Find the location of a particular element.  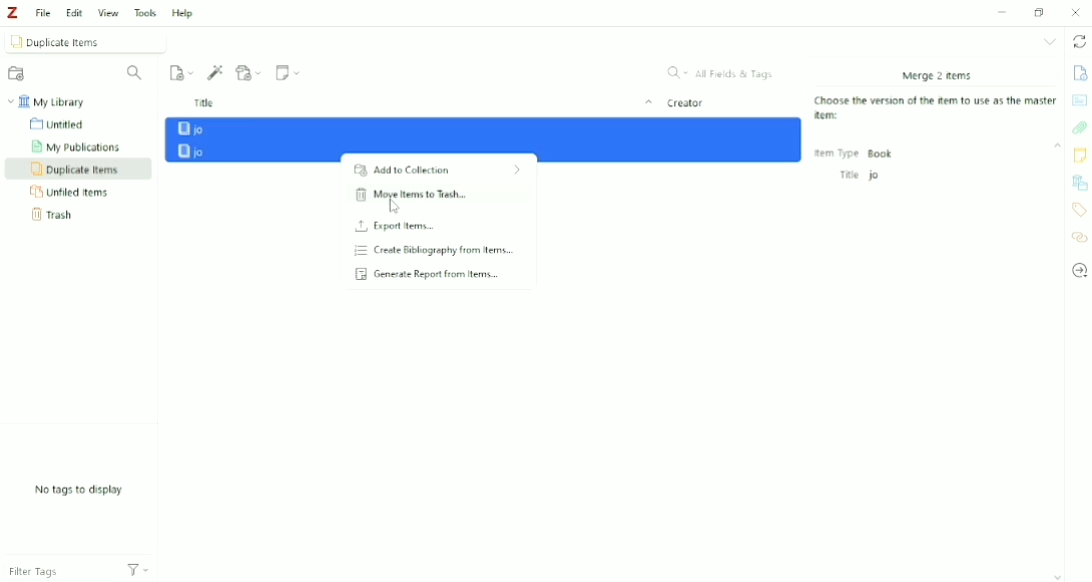

jo is located at coordinates (485, 128).